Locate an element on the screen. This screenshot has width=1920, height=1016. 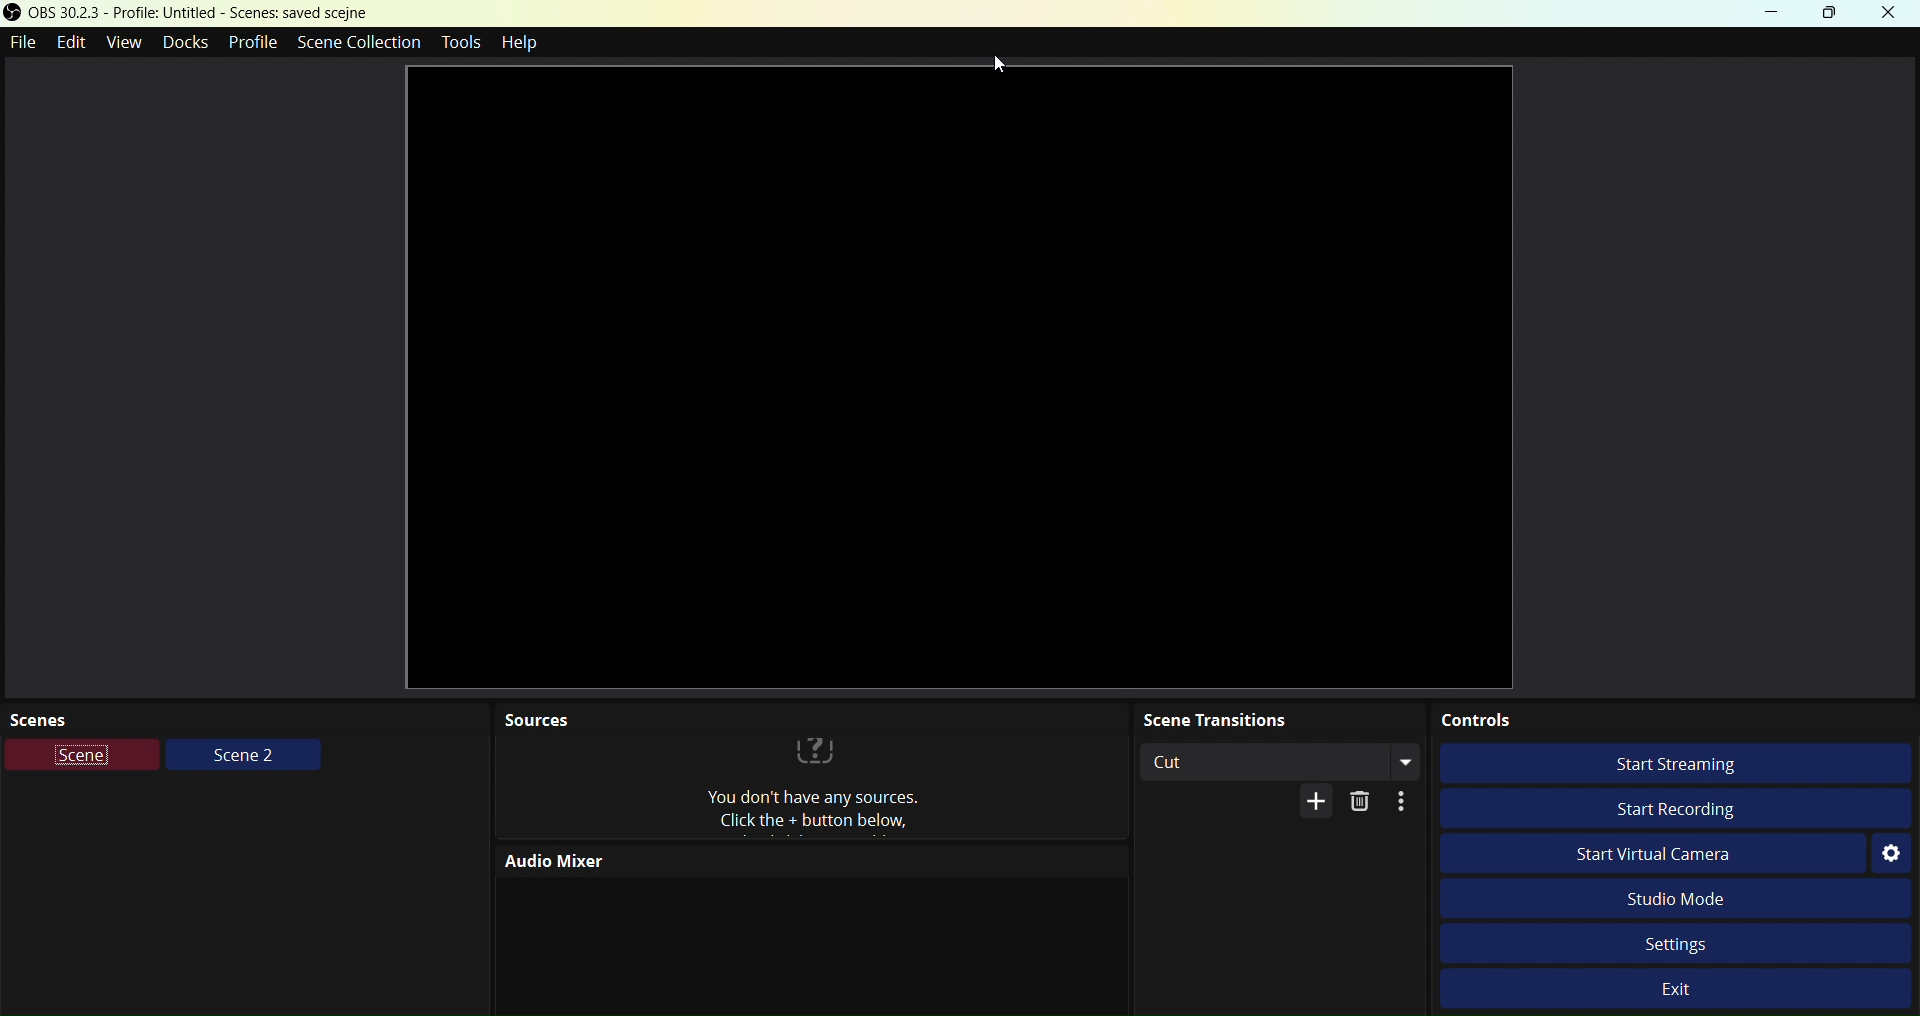
Audio Mixer is located at coordinates (649, 860).